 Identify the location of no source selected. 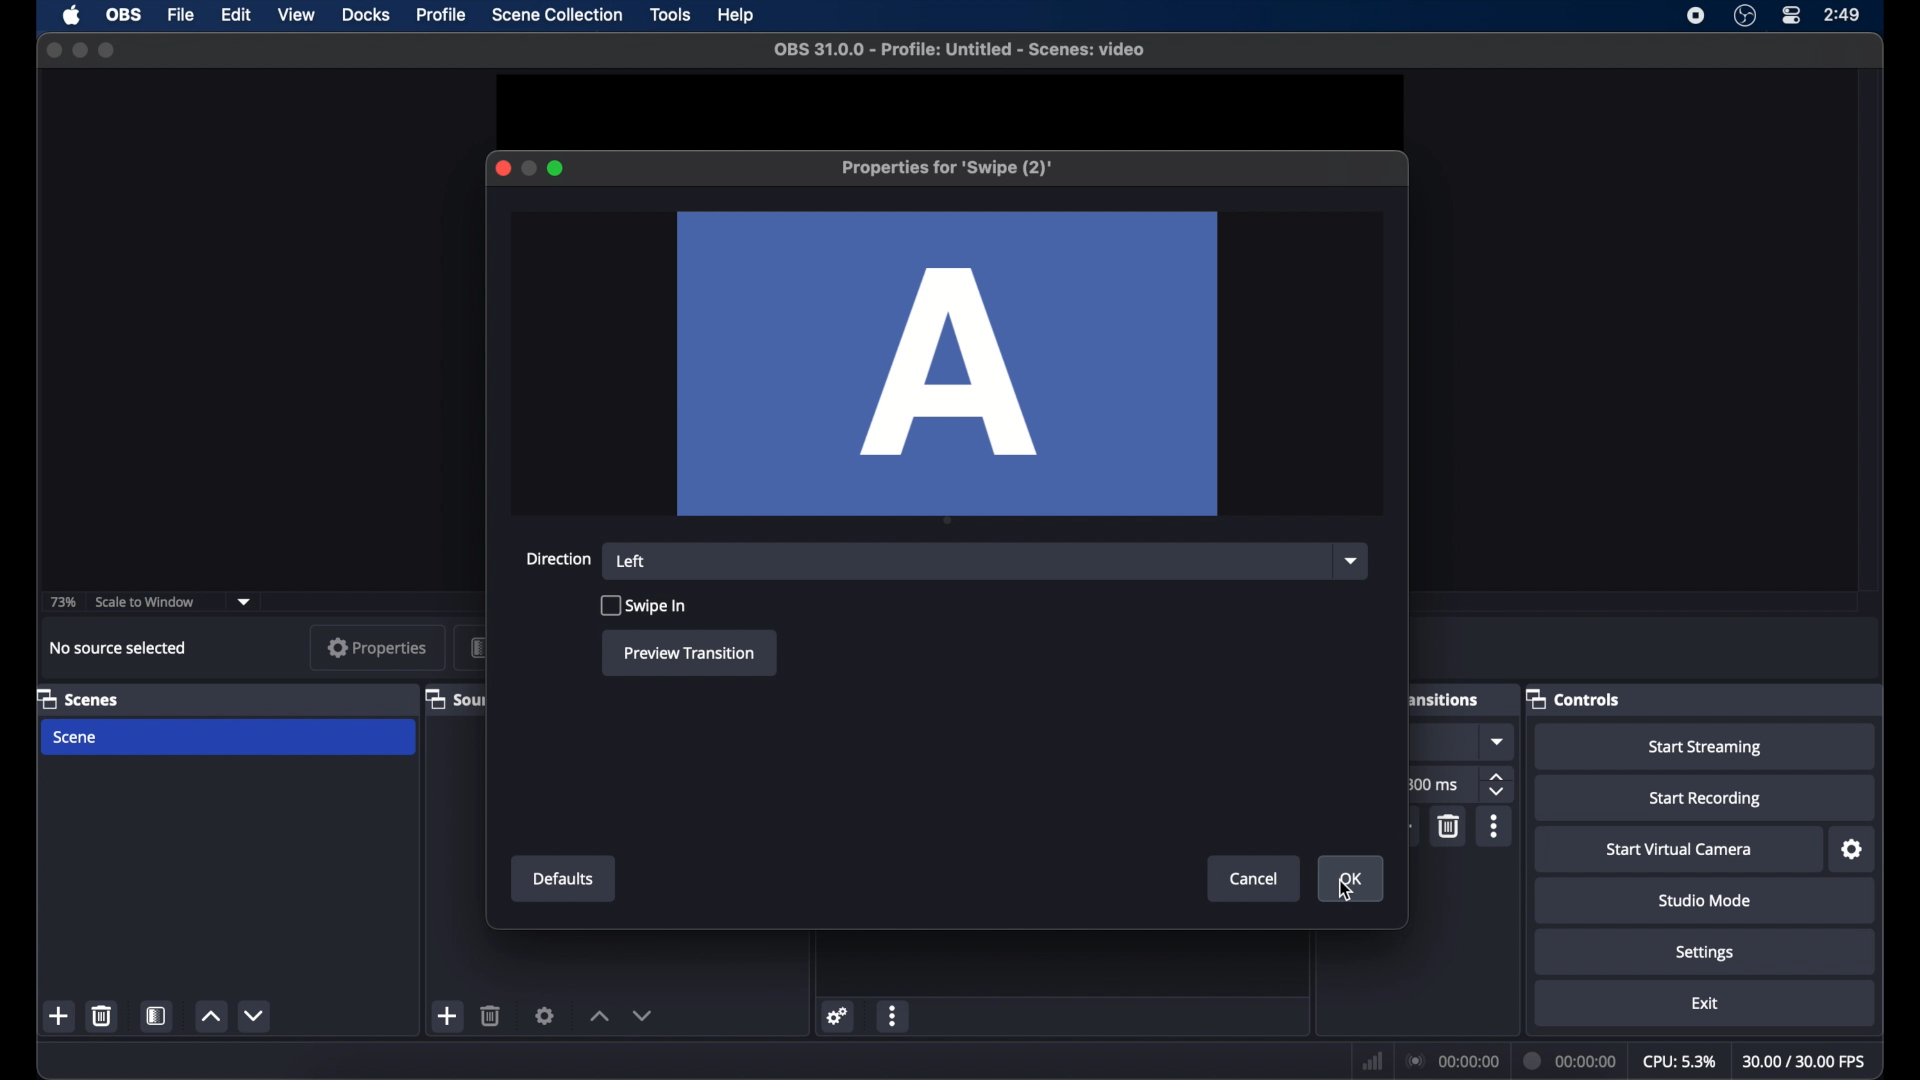
(120, 647).